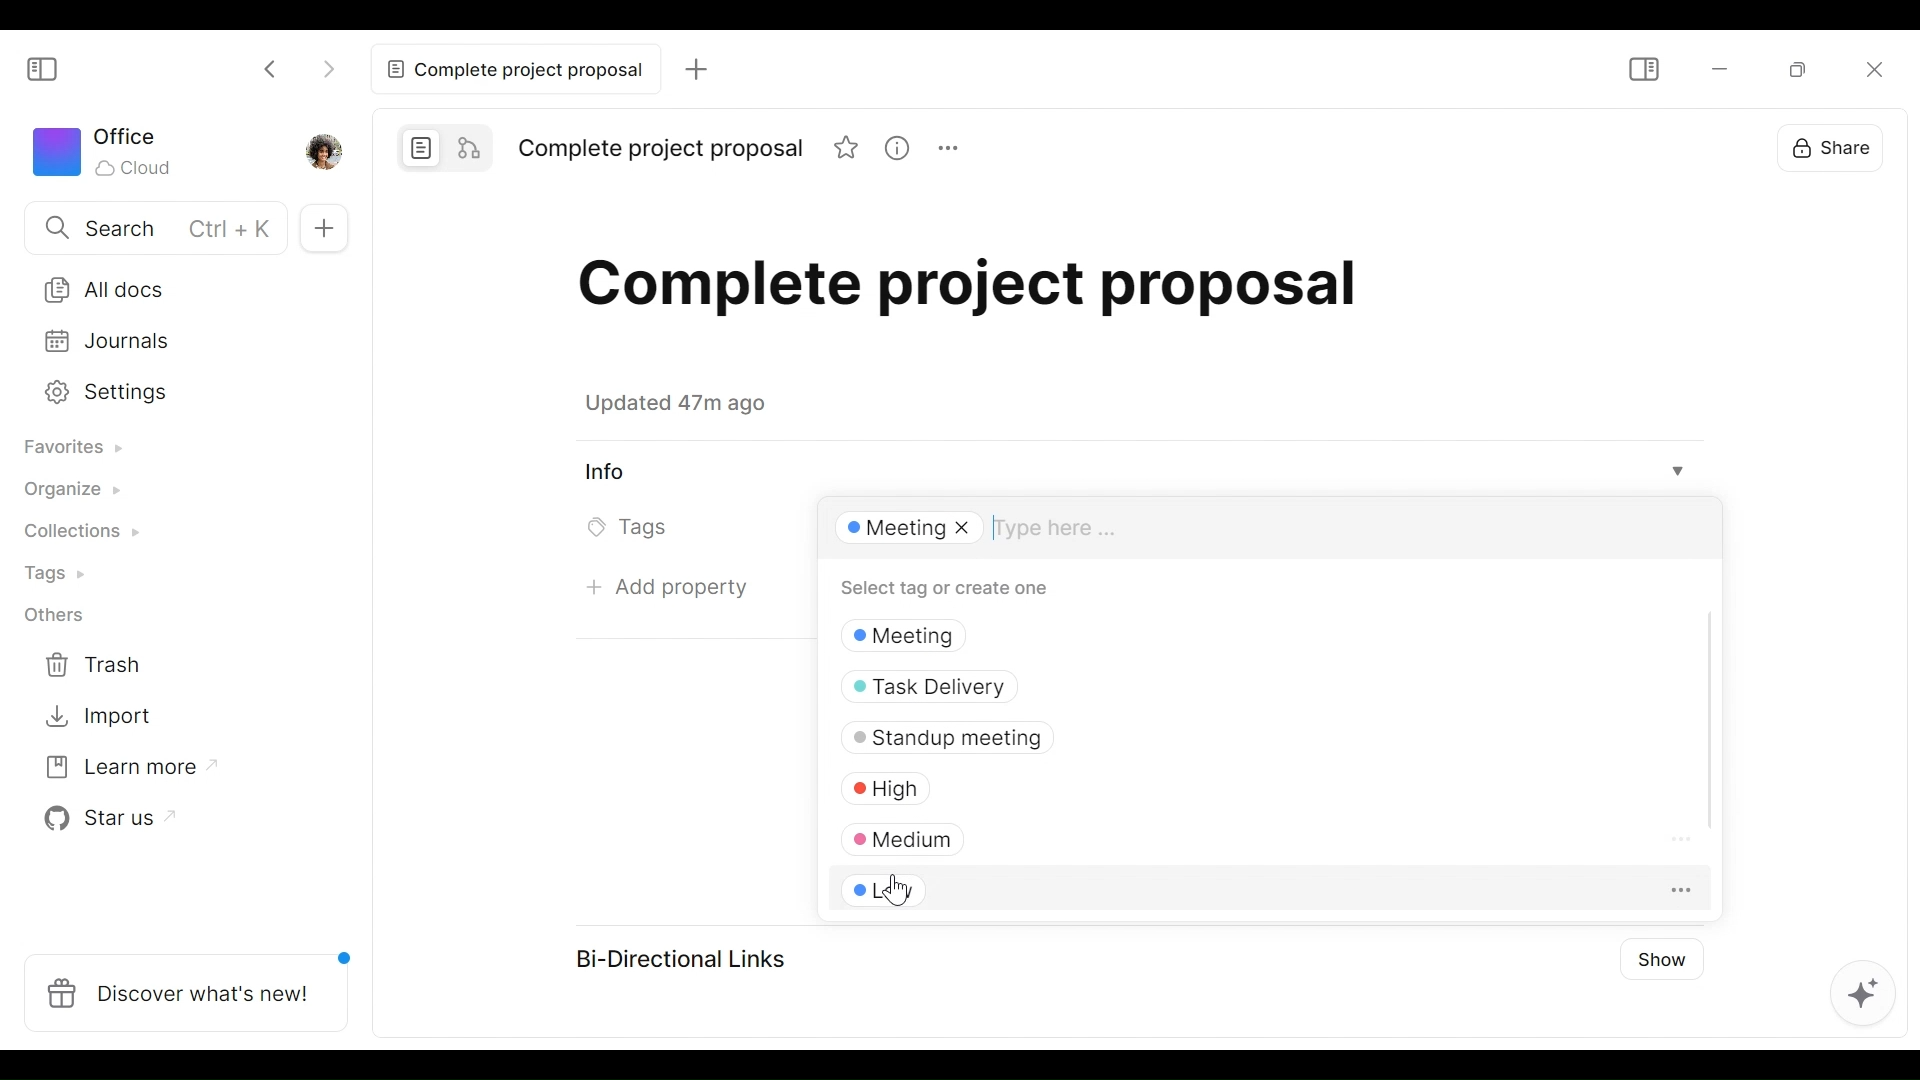  I want to click on Task Delivery, so click(1117, 685).